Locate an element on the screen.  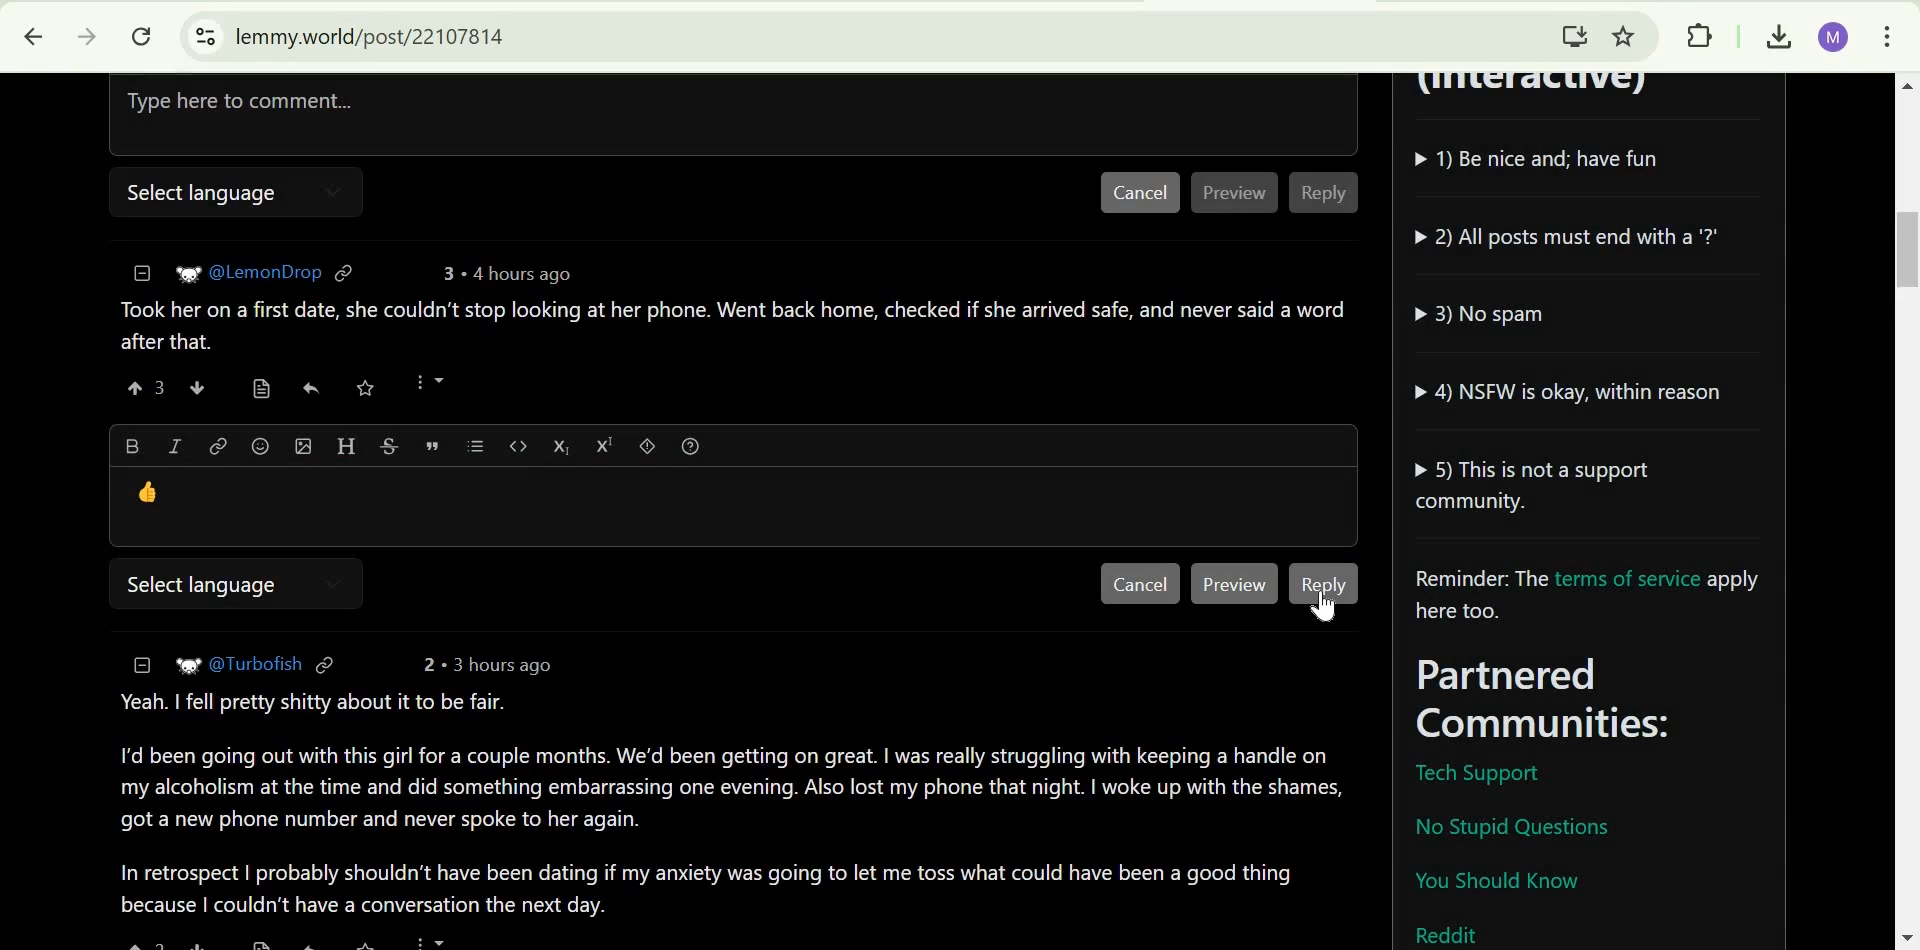
collapse is located at coordinates (139, 273).